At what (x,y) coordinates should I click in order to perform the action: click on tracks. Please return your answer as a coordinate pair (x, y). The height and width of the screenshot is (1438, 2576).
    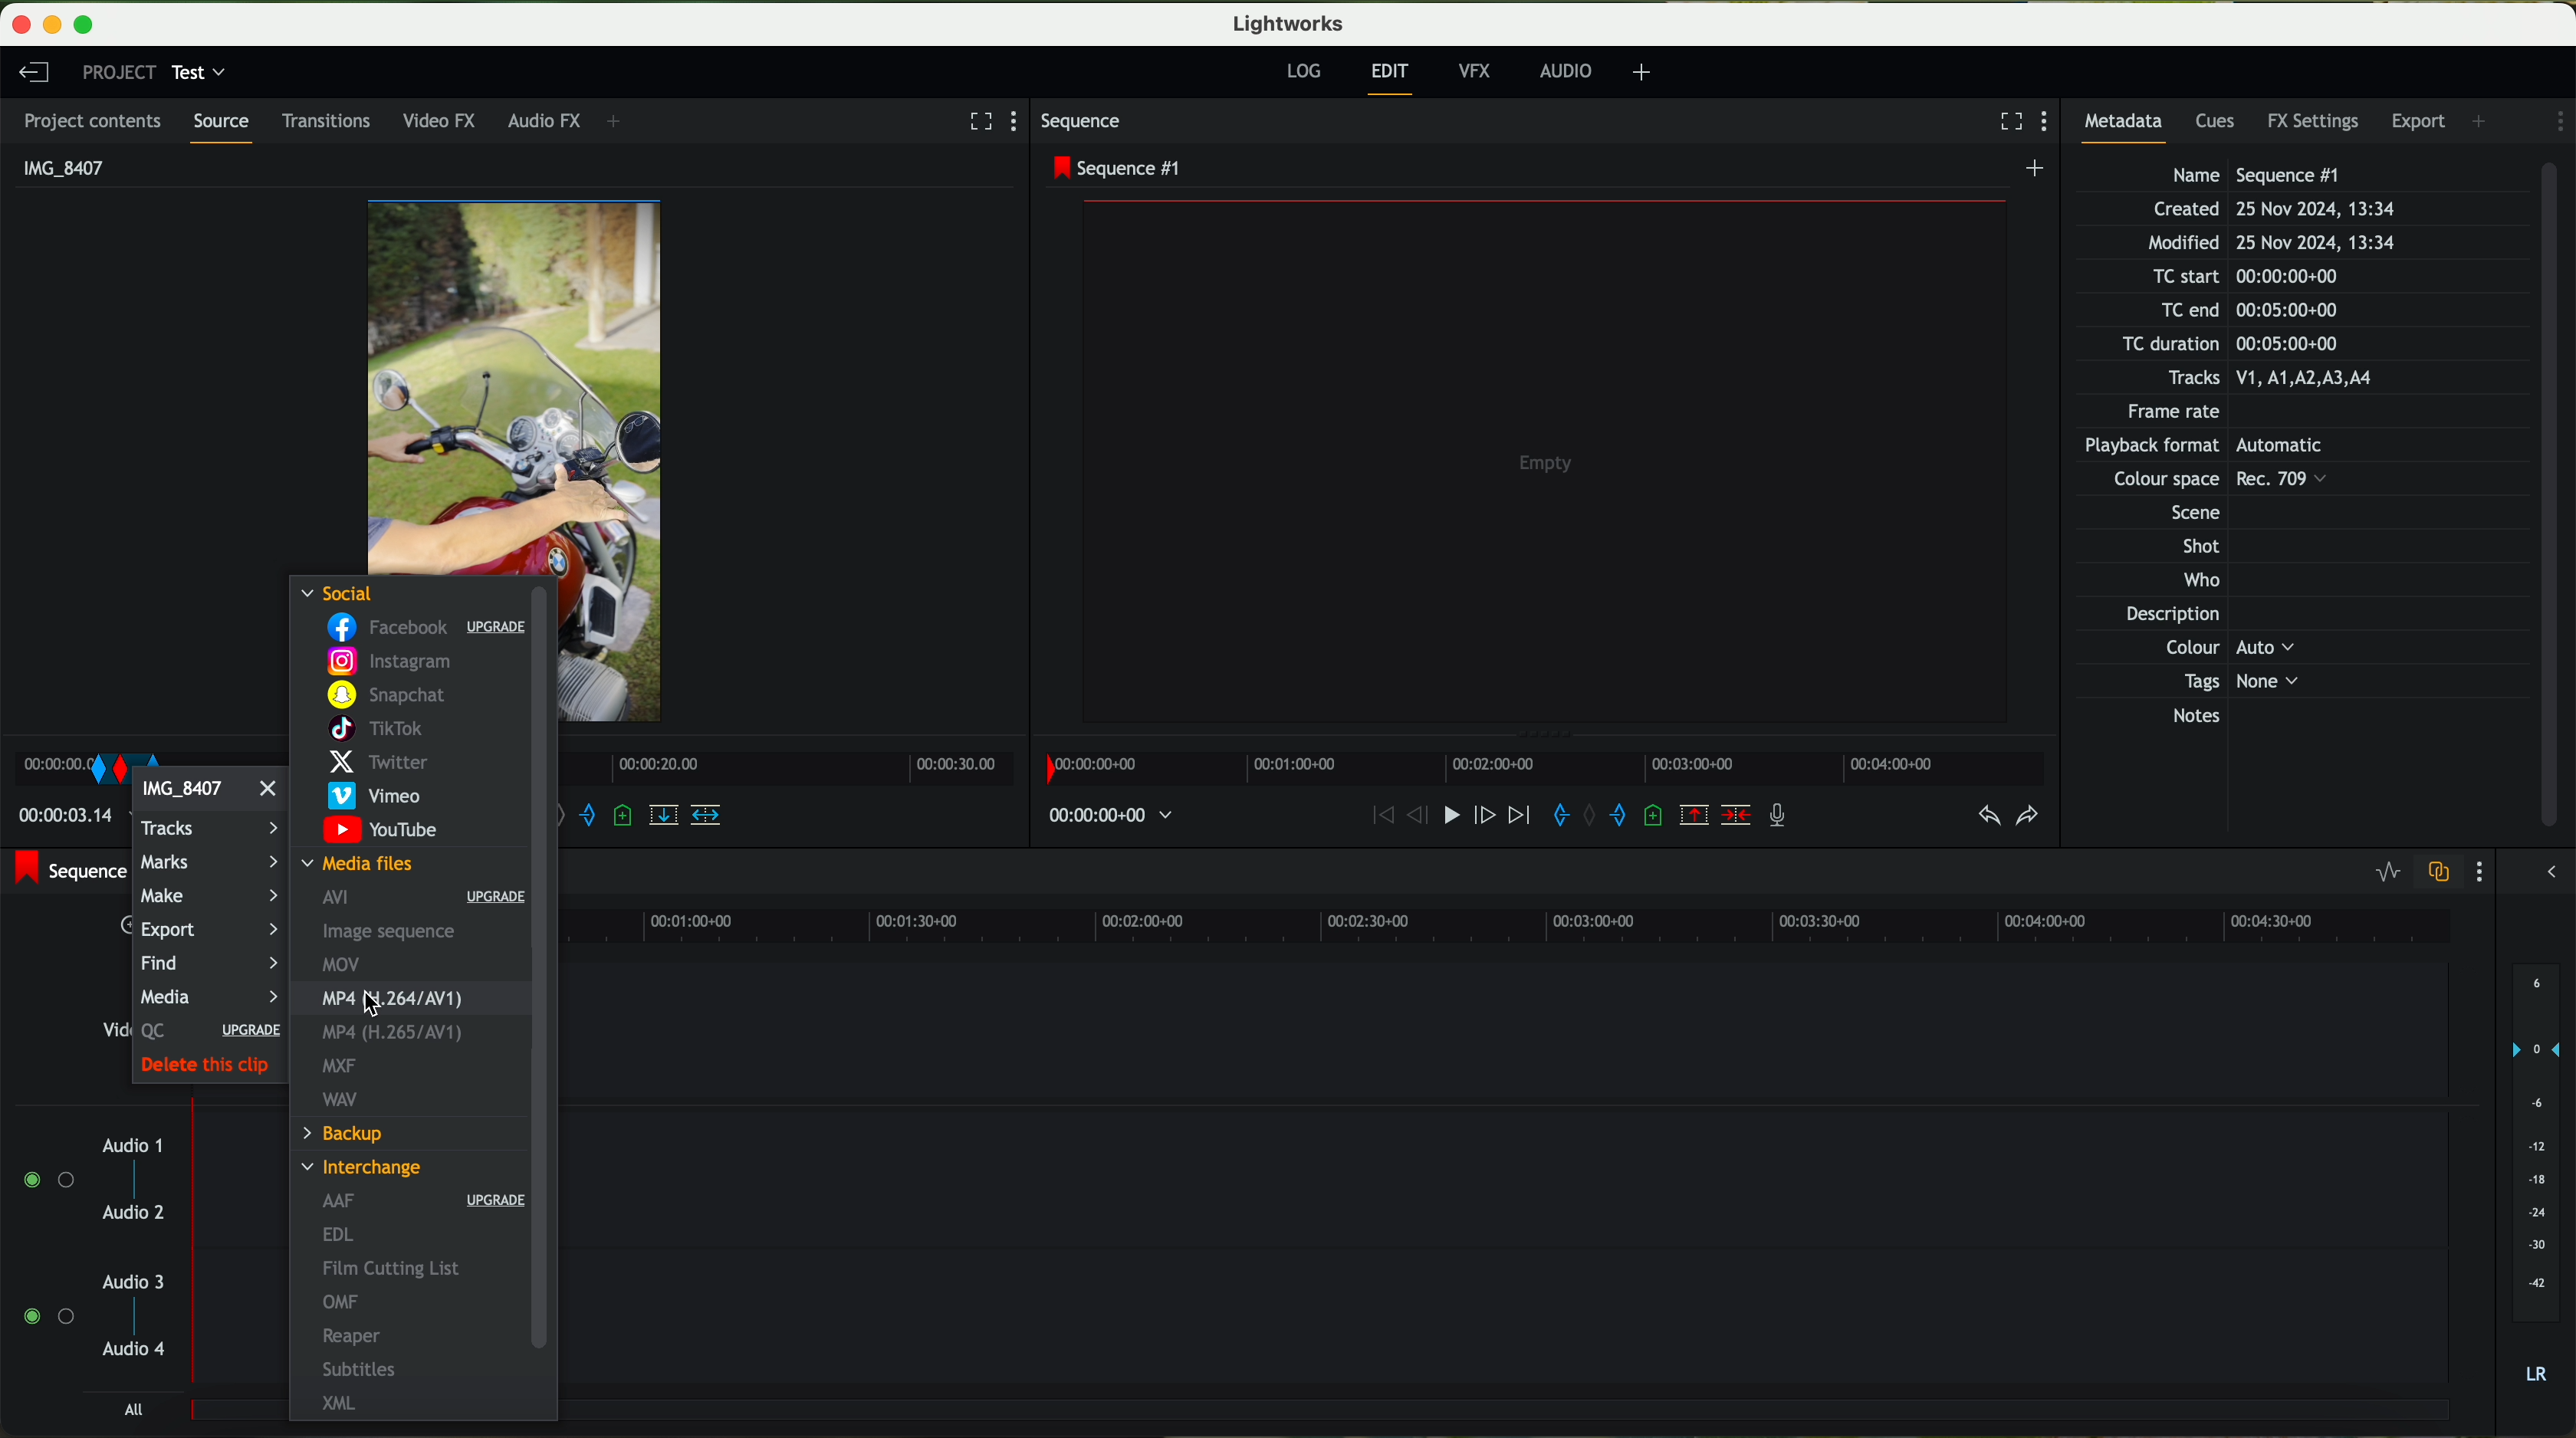
    Looking at the image, I should click on (207, 829).